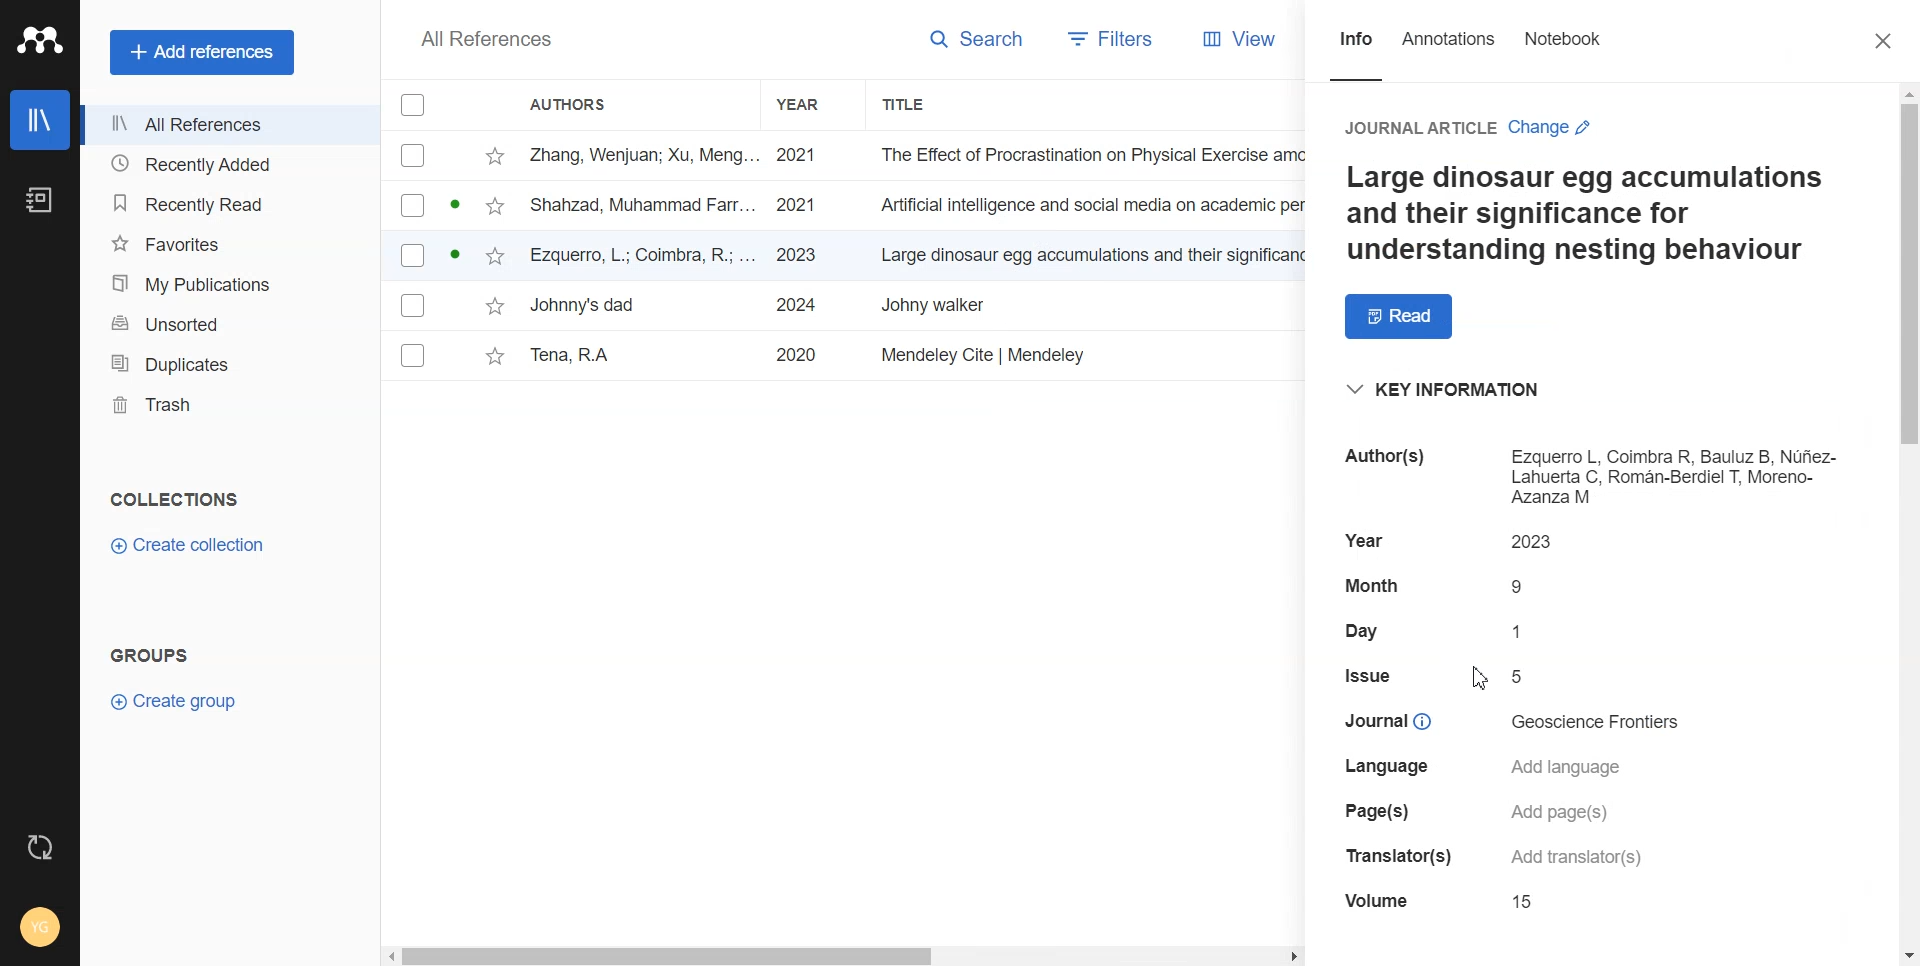 Image resolution: width=1920 pixels, height=966 pixels. I want to click on Cursor, so click(1479, 680).